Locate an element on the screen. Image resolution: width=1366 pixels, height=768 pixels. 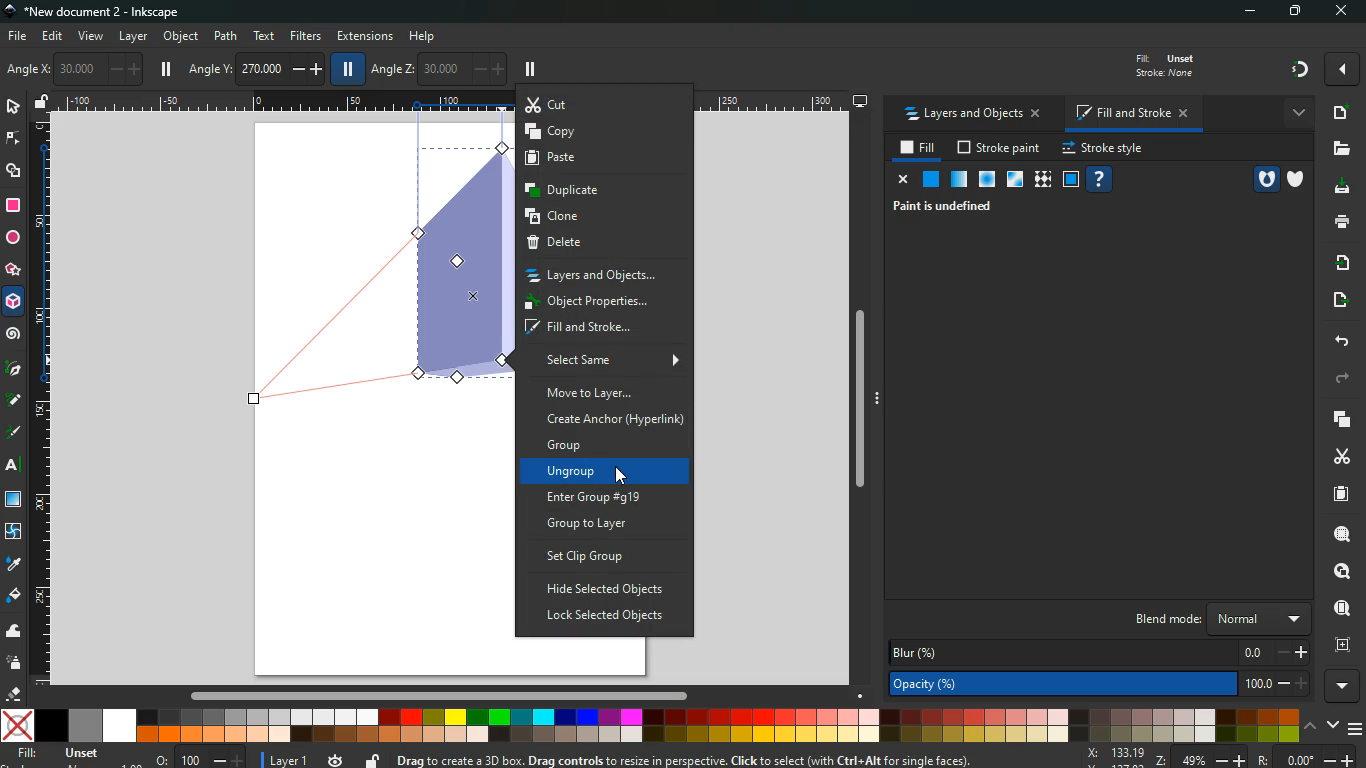
normal is located at coordinates (929, 179).